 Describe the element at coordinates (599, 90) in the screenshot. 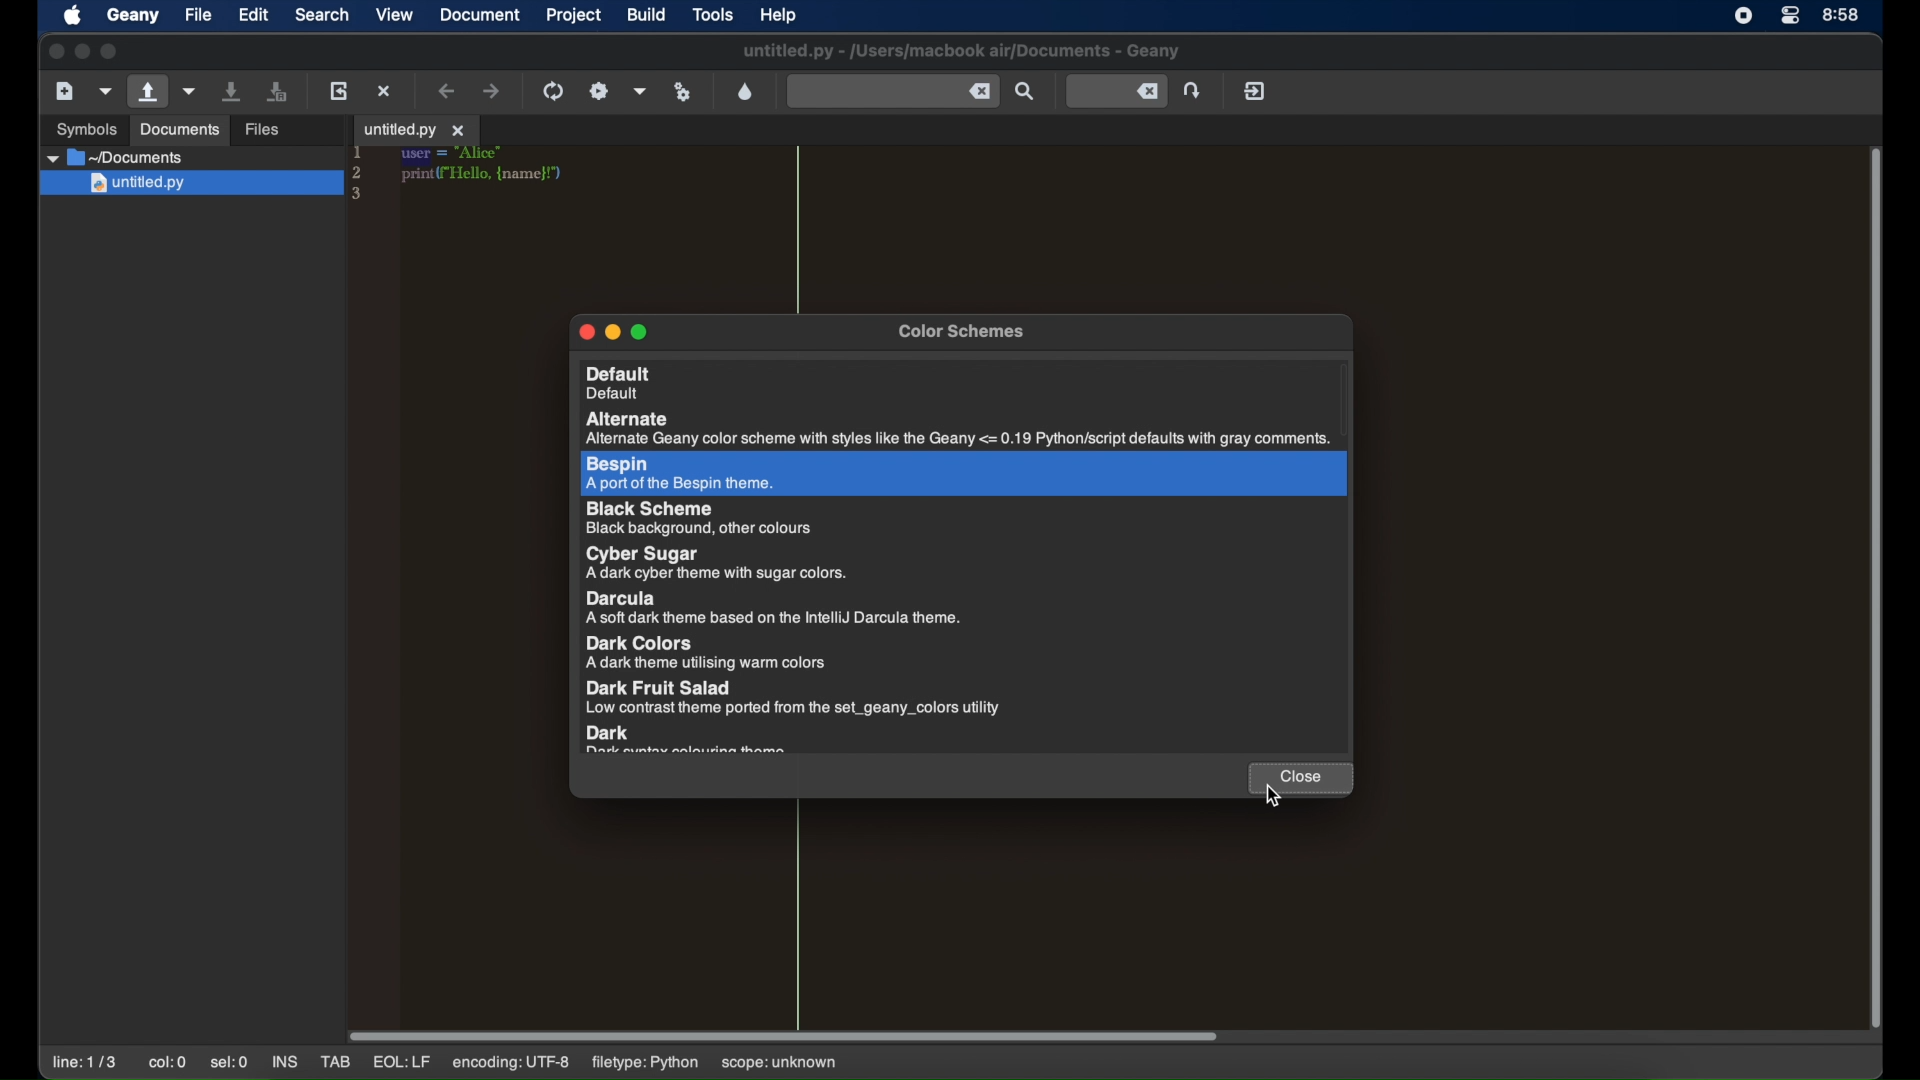

I see `build the current file` at that location.